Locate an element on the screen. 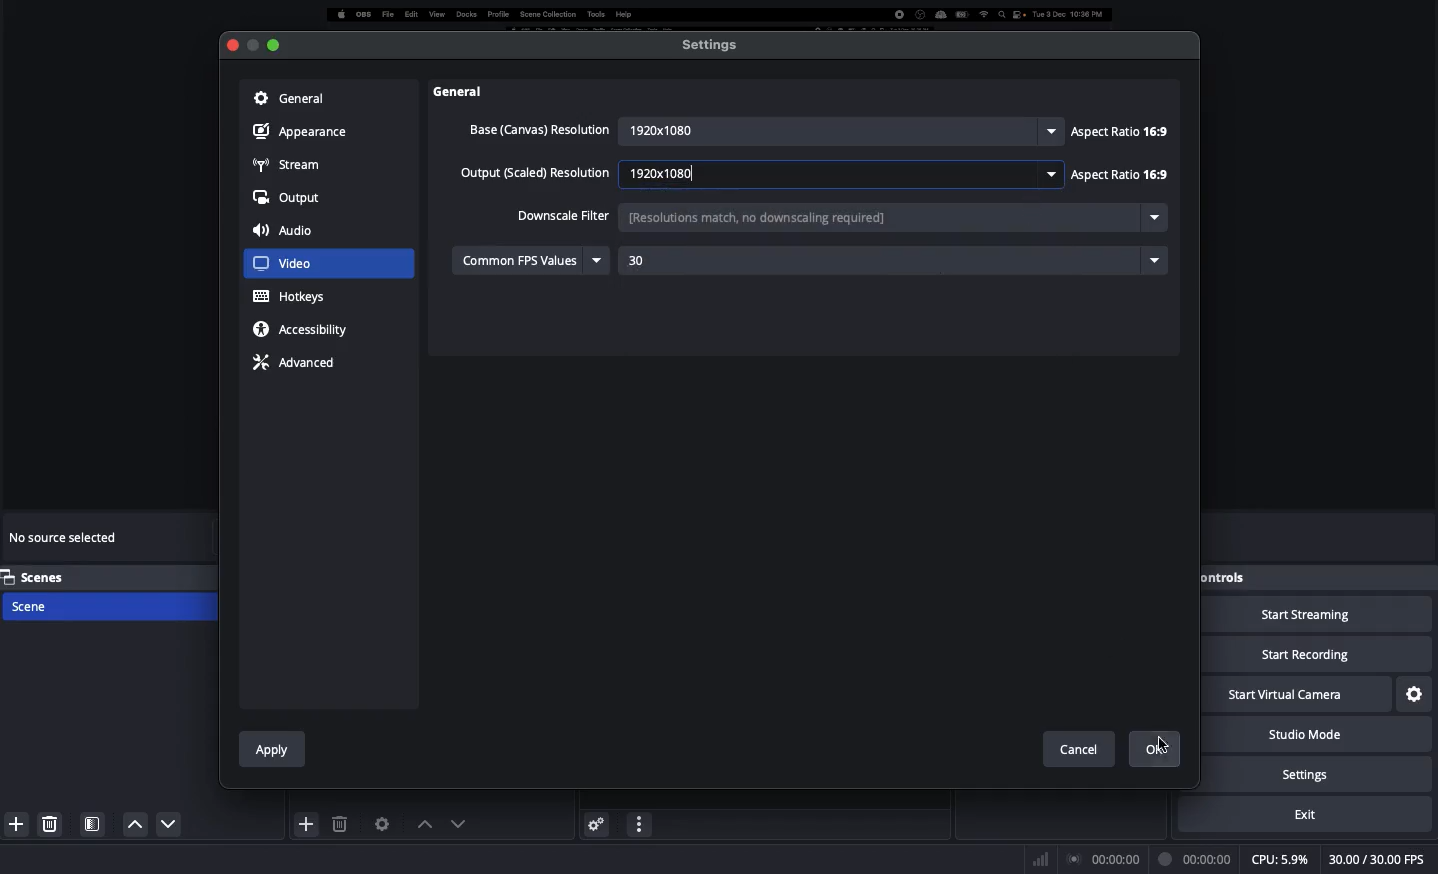 The width and height of the screenshot is (1438, 874). Accessibility  is located at coordinates (306, 329).